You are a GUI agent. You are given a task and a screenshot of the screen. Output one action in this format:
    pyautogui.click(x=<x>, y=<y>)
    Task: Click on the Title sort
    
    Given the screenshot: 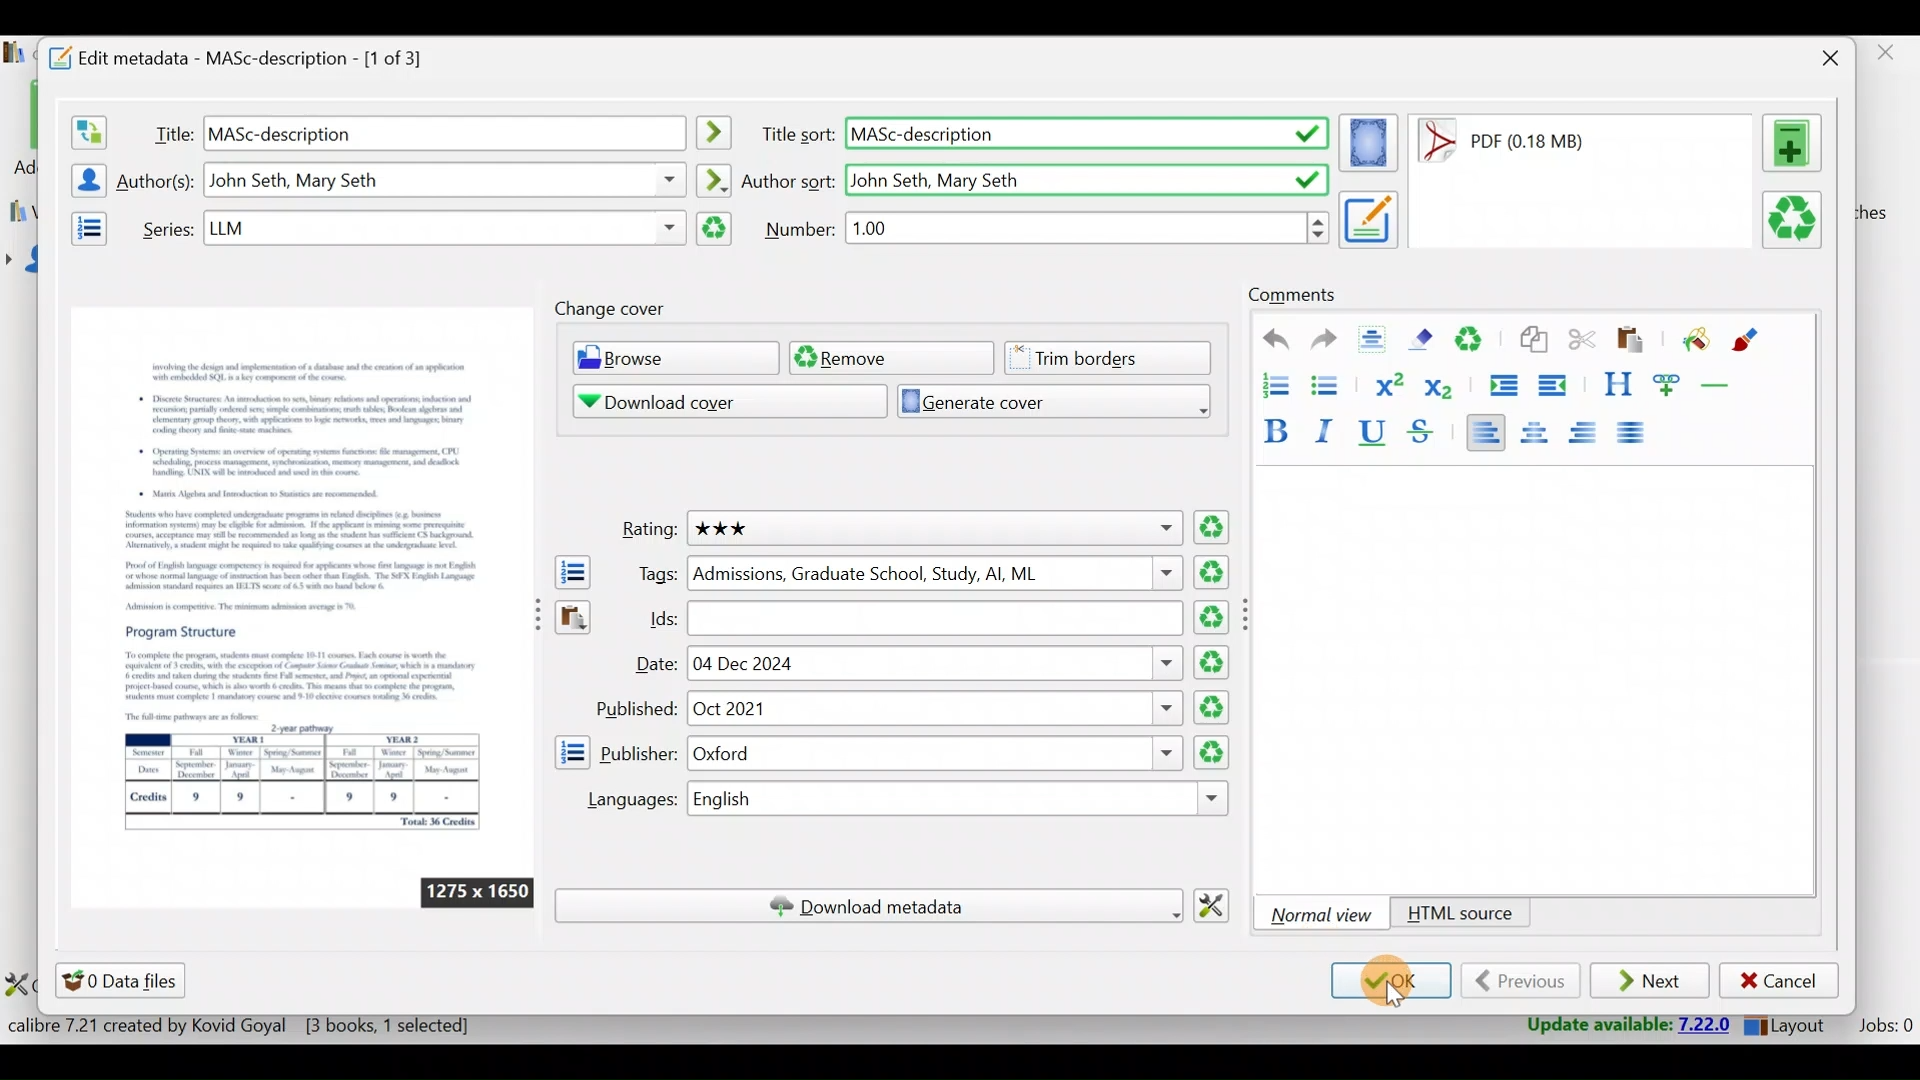 What is the action you would take?
    pyautogui.click(x=796, y=135)
    